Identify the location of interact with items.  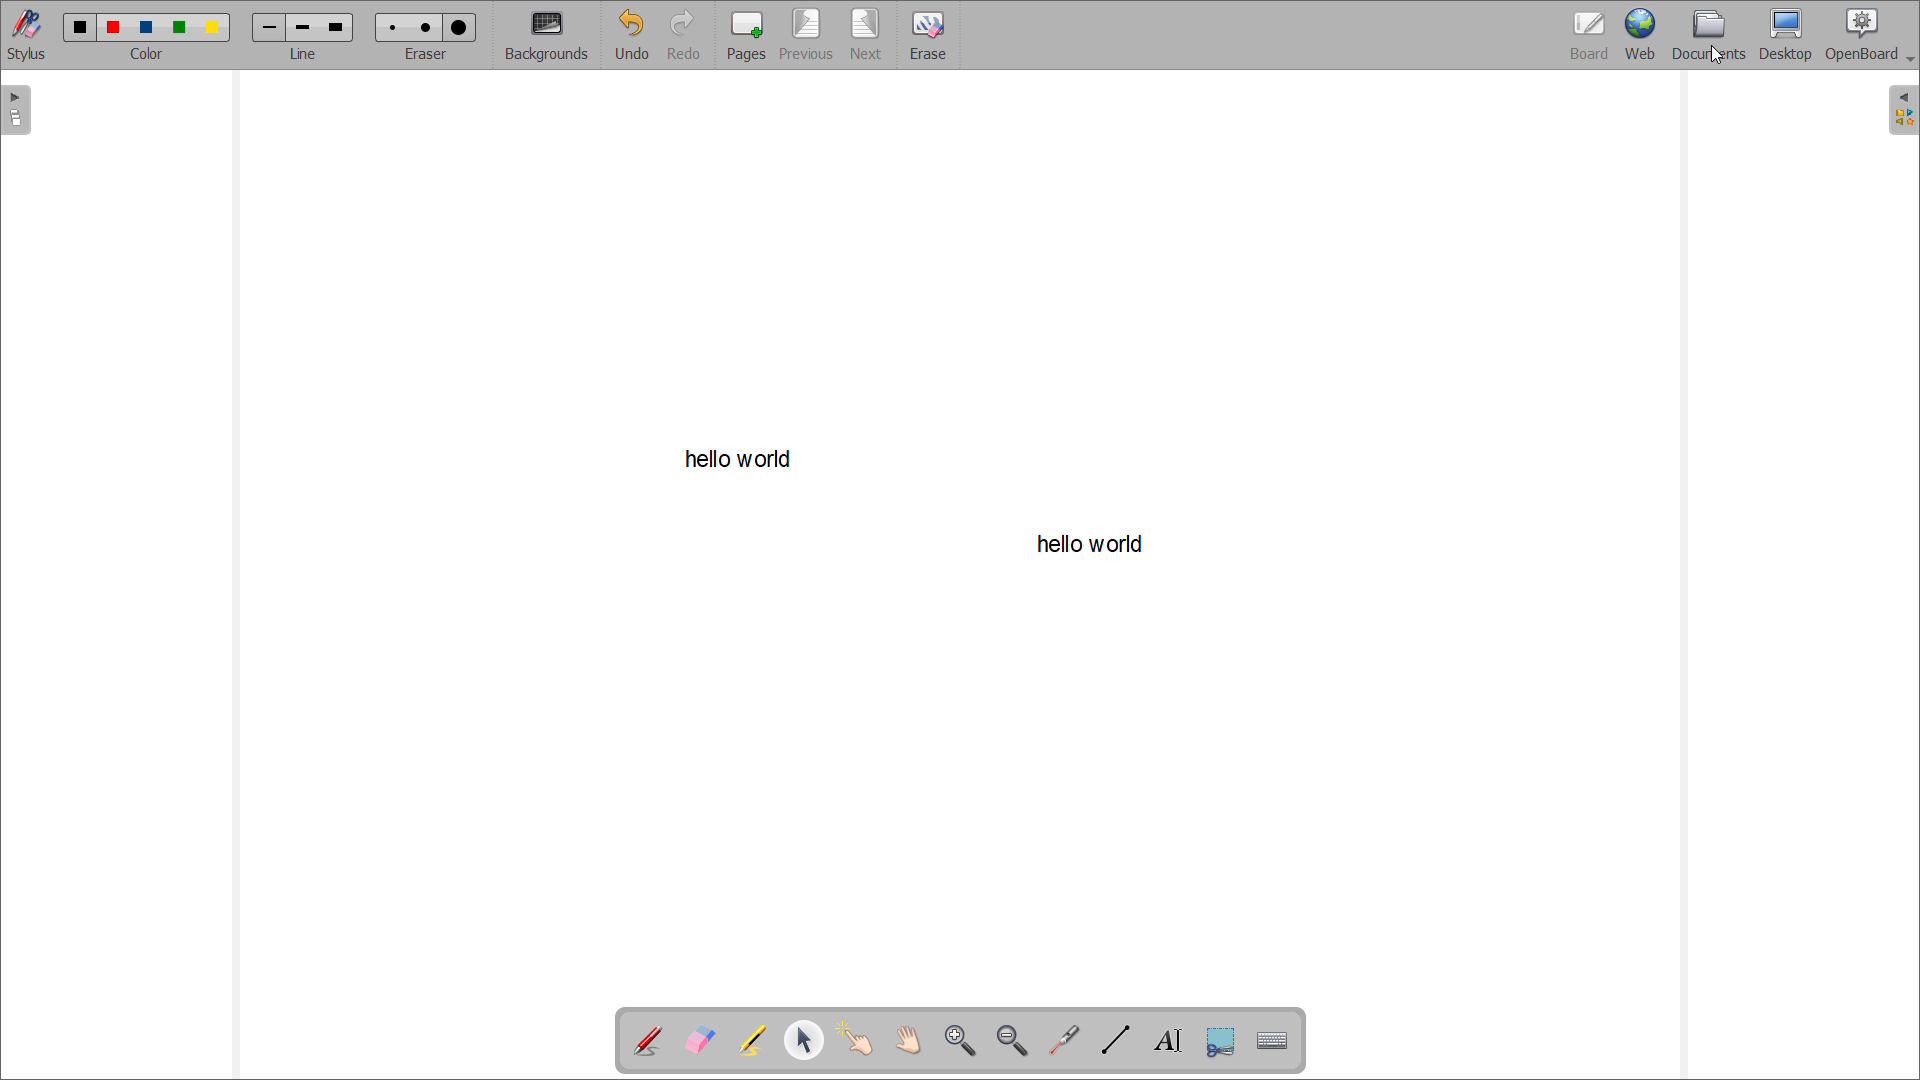
(855, 1039).